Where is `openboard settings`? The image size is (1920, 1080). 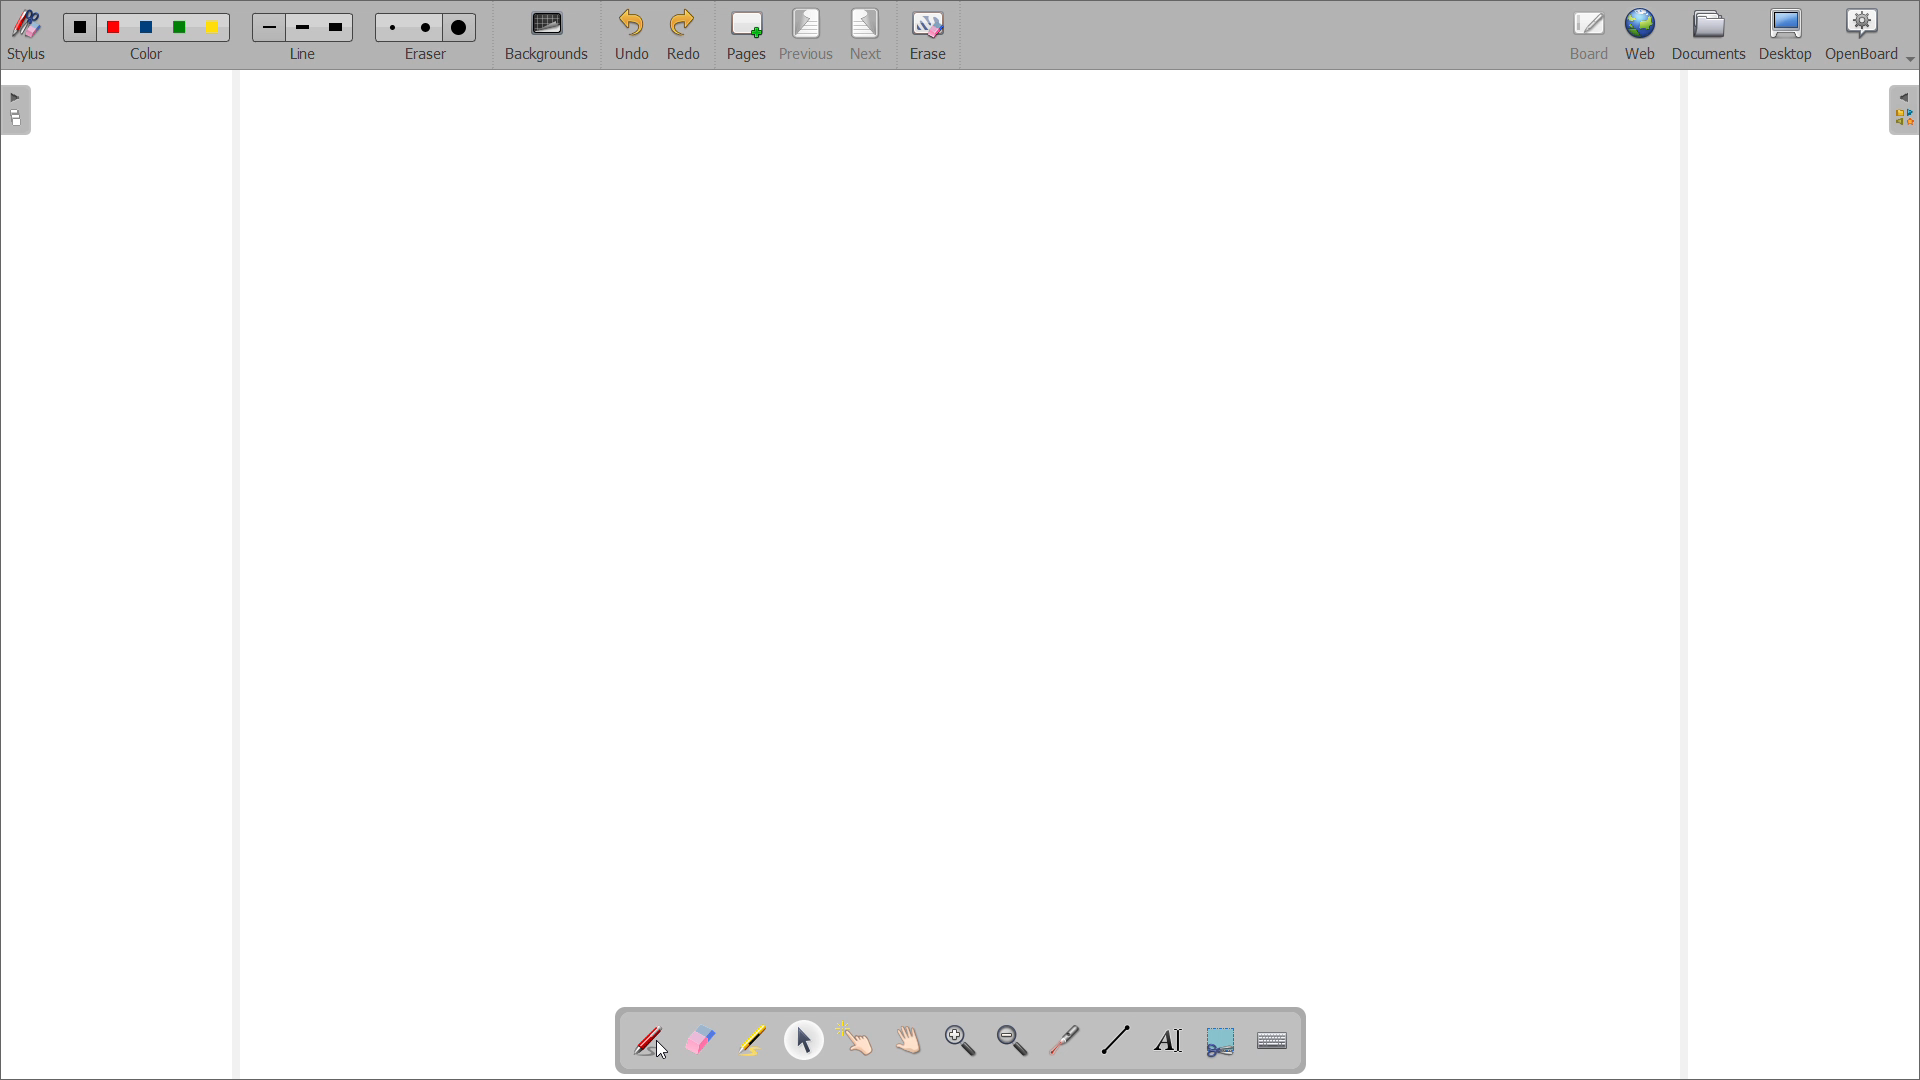
openboard settings is located at coordinates (1869, 35).